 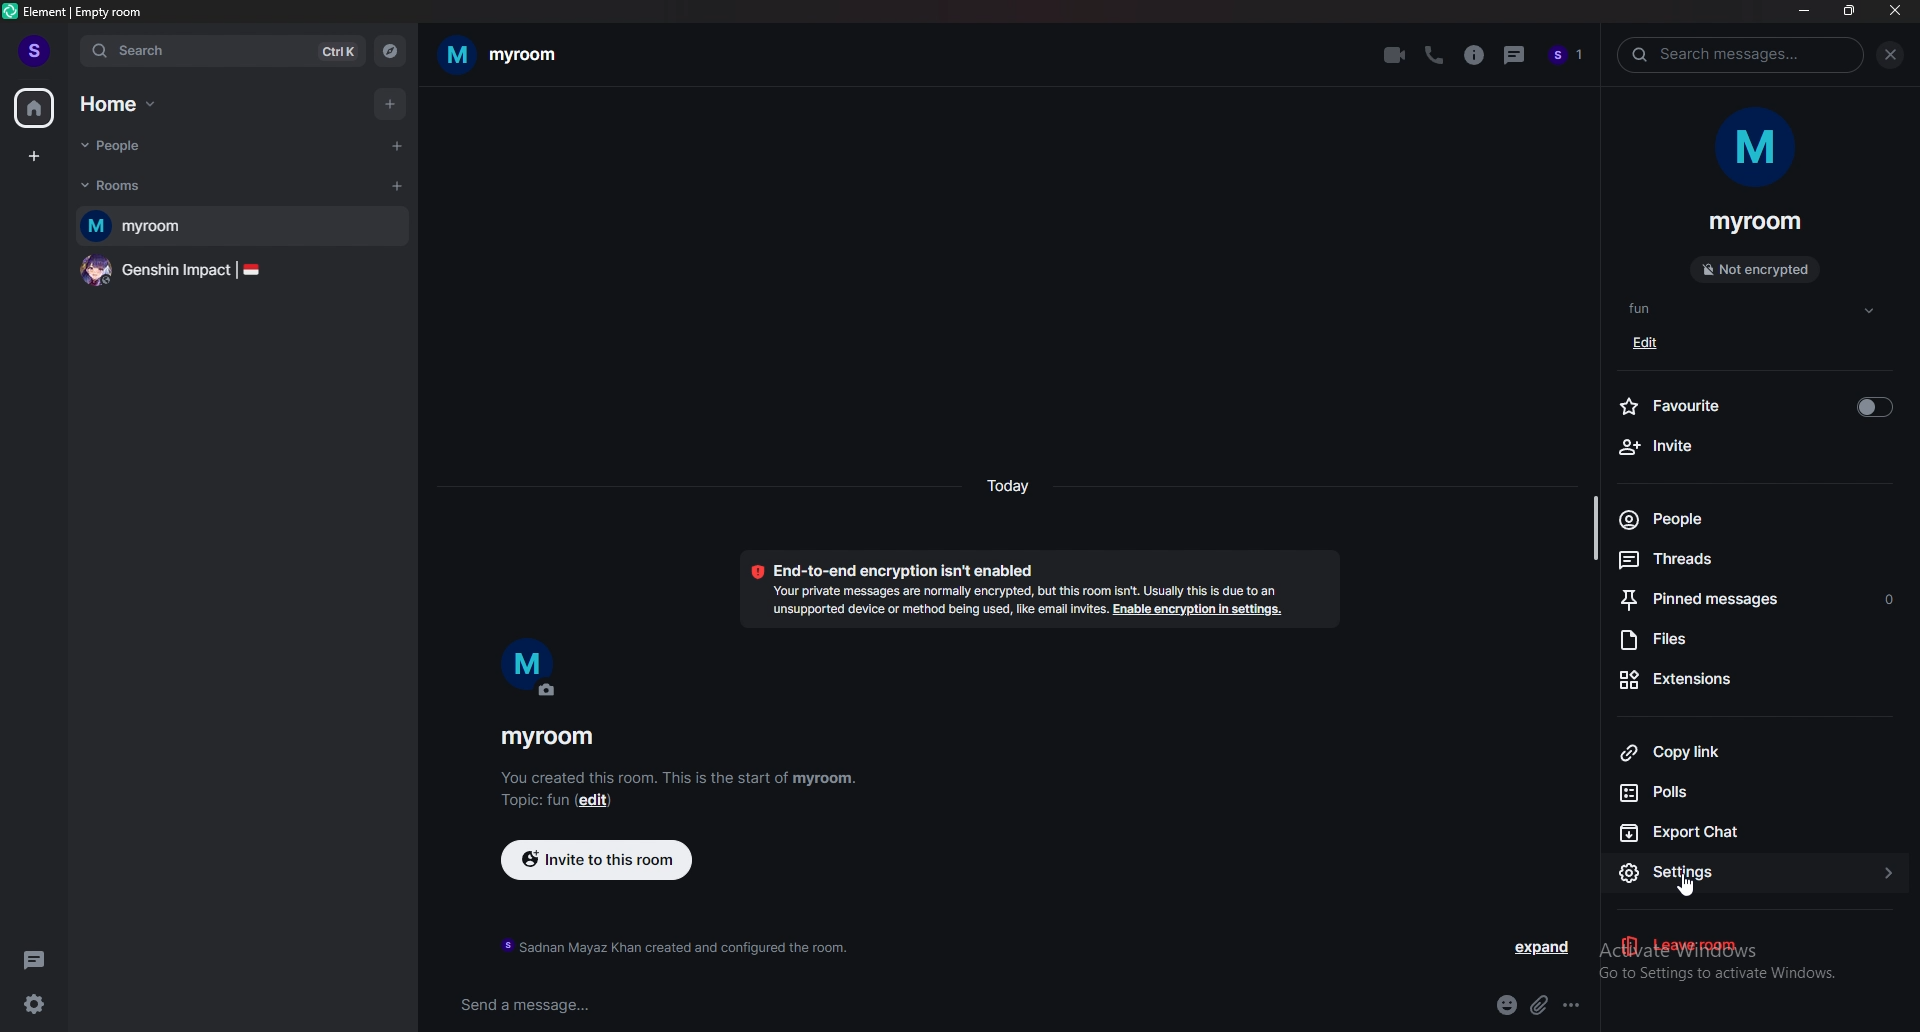 What do you see at coordinates (1009, 492) in the screenshot?
I see `today` at bounding box center [1009, 492].